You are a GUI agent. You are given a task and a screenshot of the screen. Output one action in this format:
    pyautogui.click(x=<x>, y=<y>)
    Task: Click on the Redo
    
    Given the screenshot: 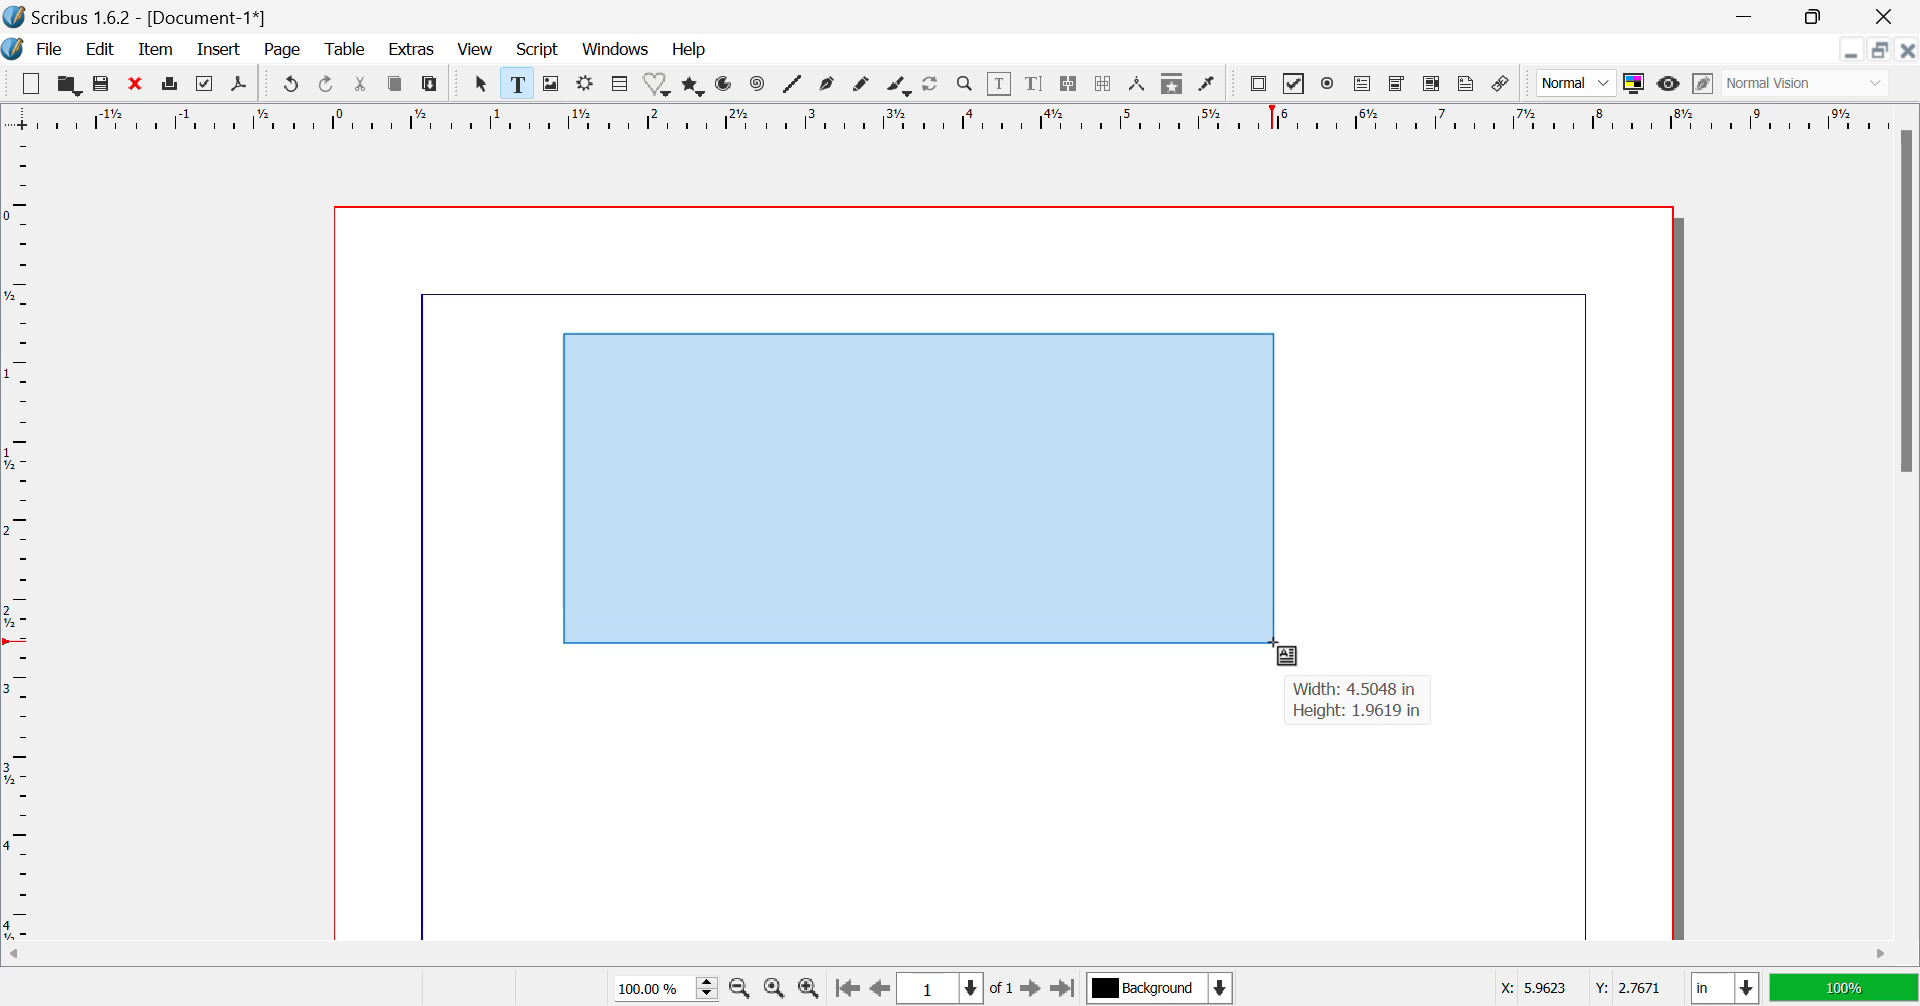 What is the action you would take?
    pyautogui.click(x=326, y=86)
    